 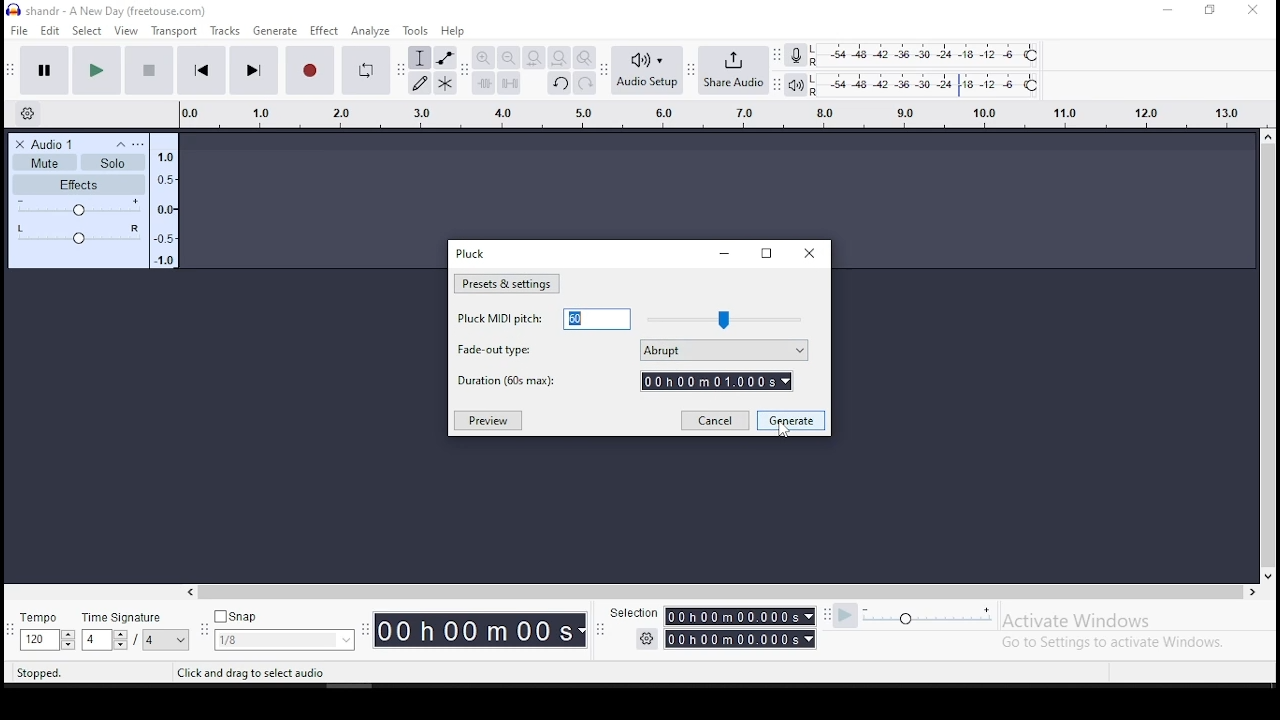 I want to click on scroll bar, so click(x=1269, y=354).